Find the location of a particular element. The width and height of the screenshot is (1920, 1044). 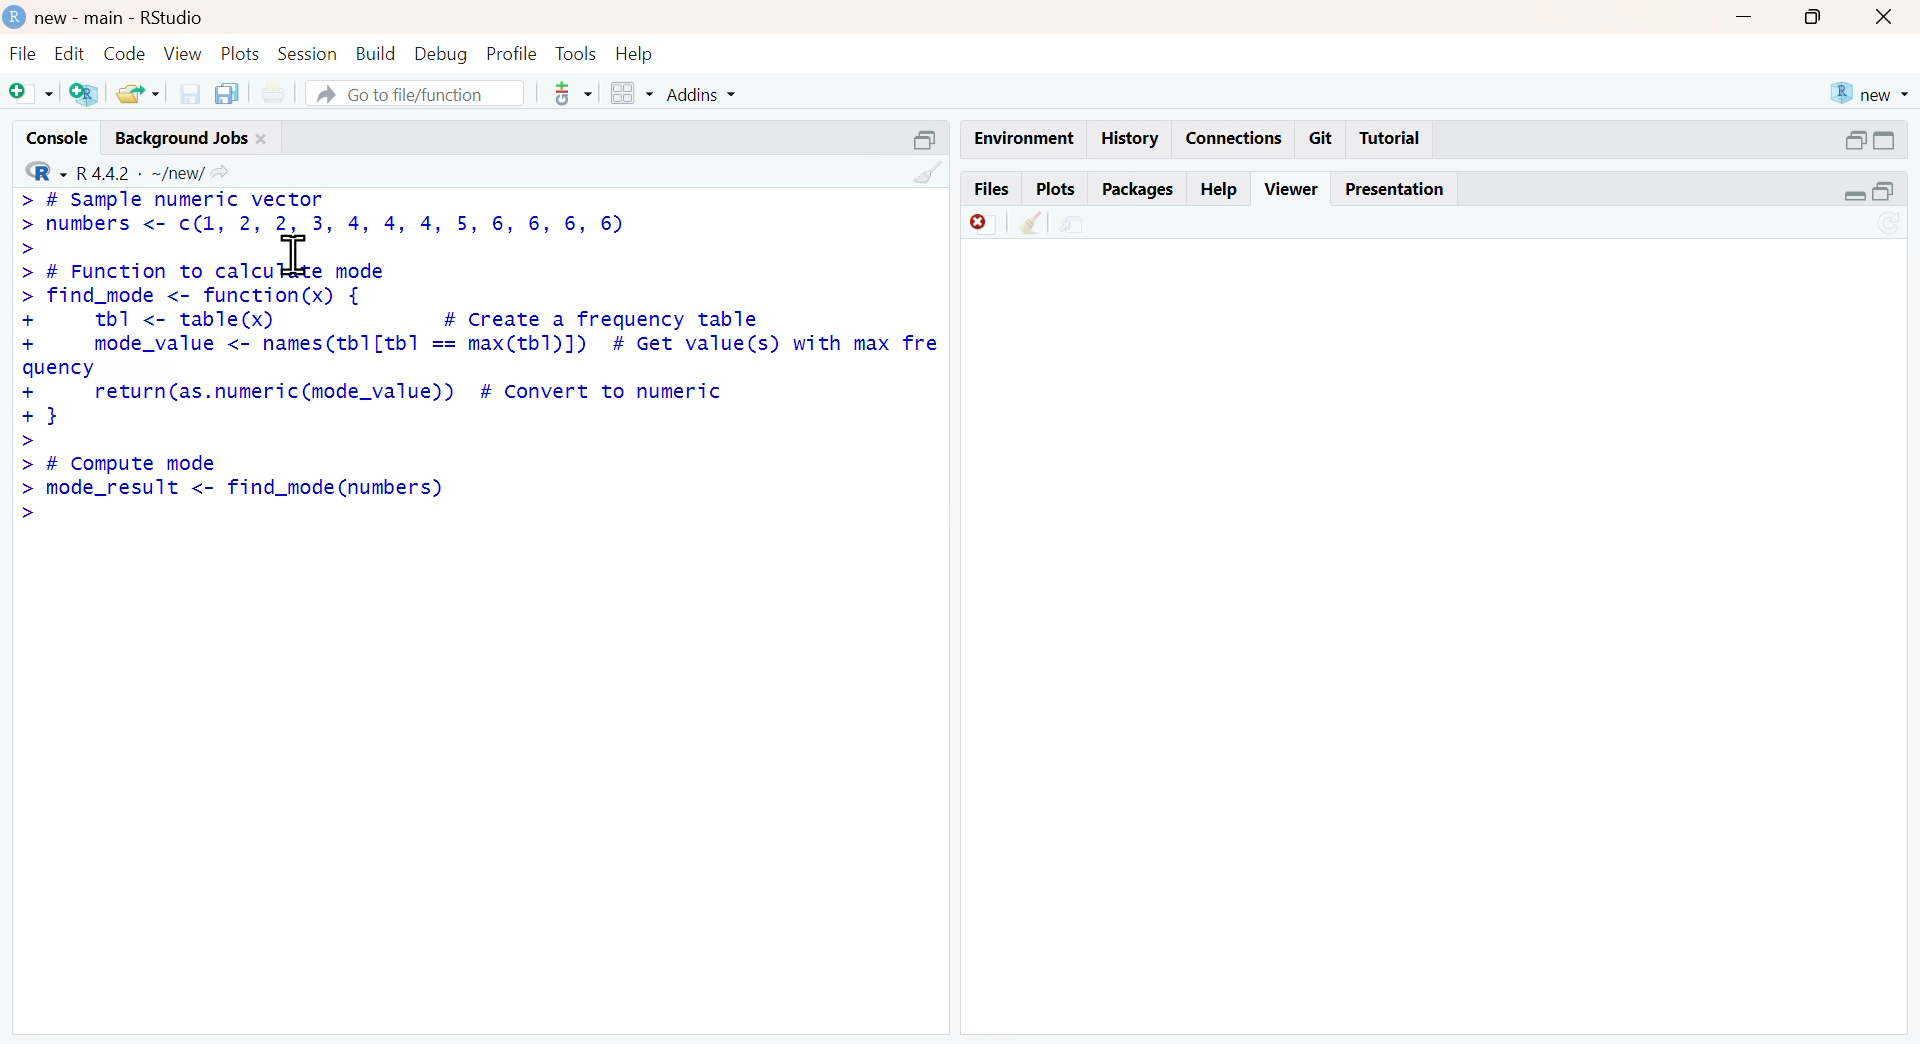

debug is located at coordinates (442, 55).